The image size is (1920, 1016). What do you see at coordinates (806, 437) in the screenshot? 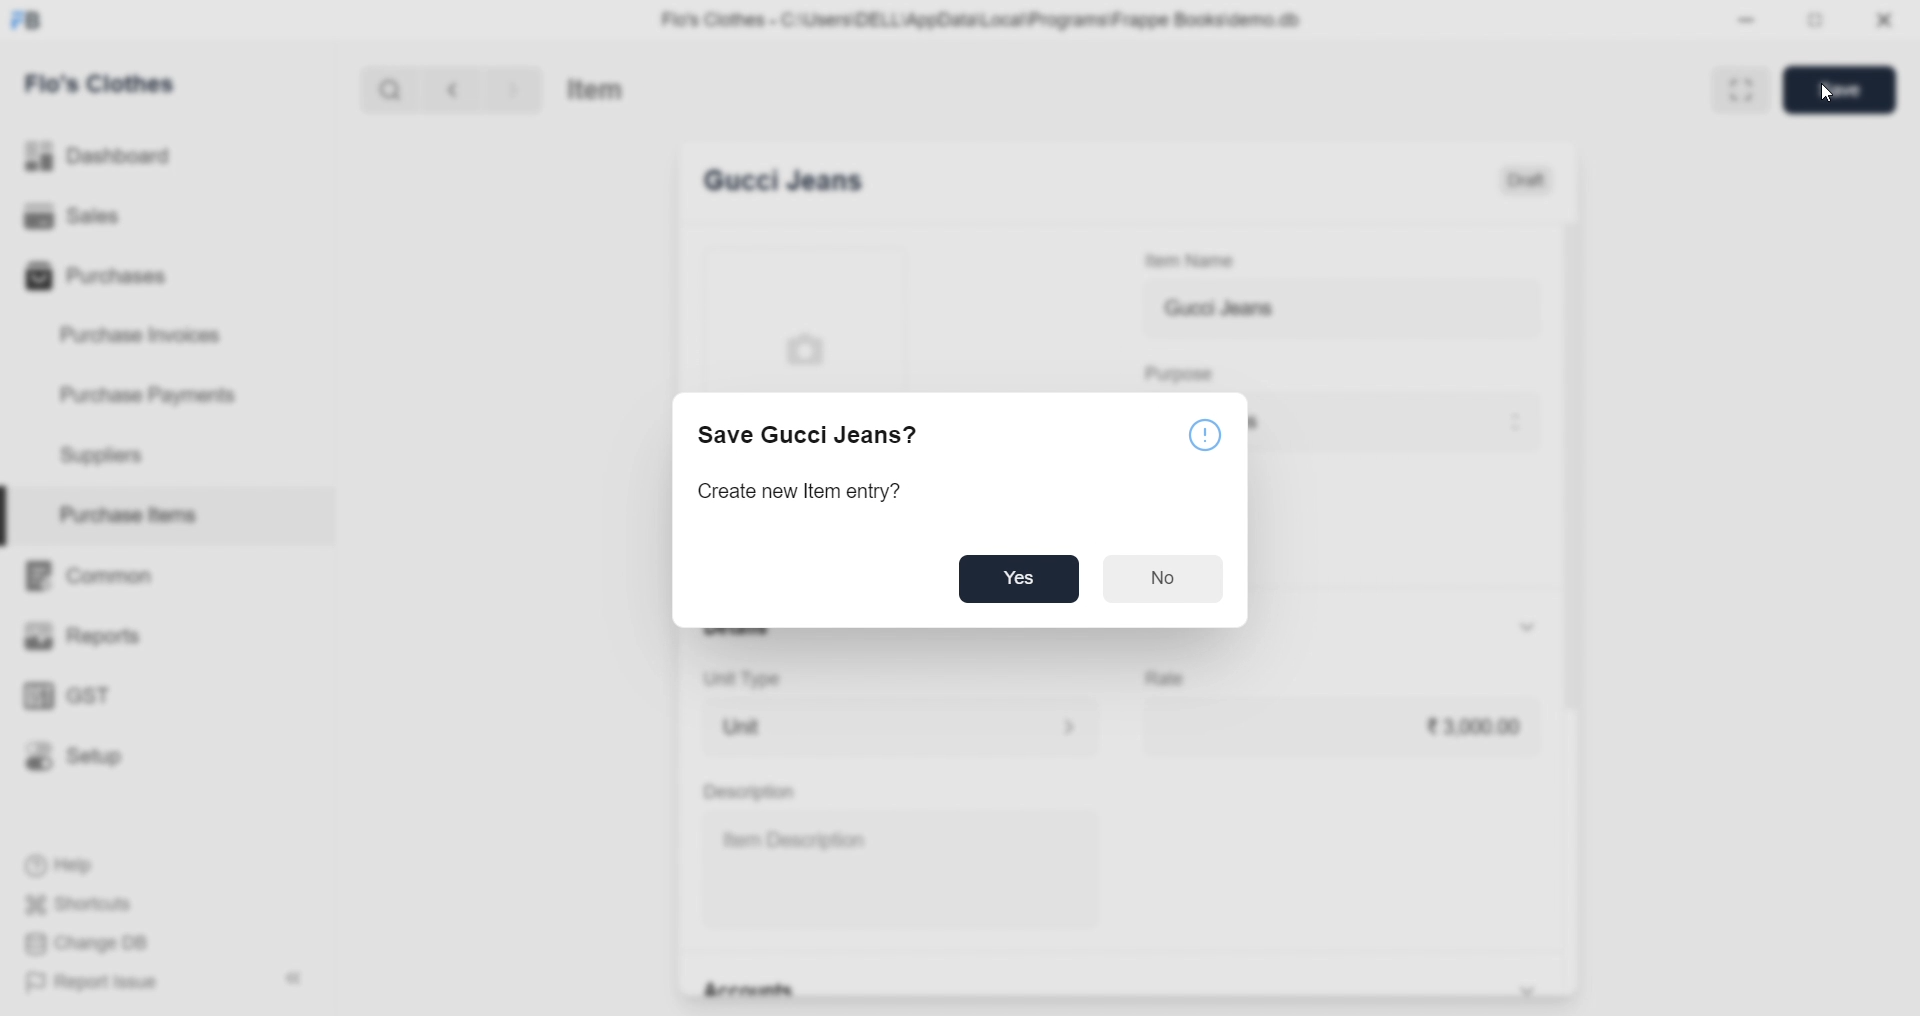
I see `Save Gucci Jeans?` at bounding box center [806, 437].